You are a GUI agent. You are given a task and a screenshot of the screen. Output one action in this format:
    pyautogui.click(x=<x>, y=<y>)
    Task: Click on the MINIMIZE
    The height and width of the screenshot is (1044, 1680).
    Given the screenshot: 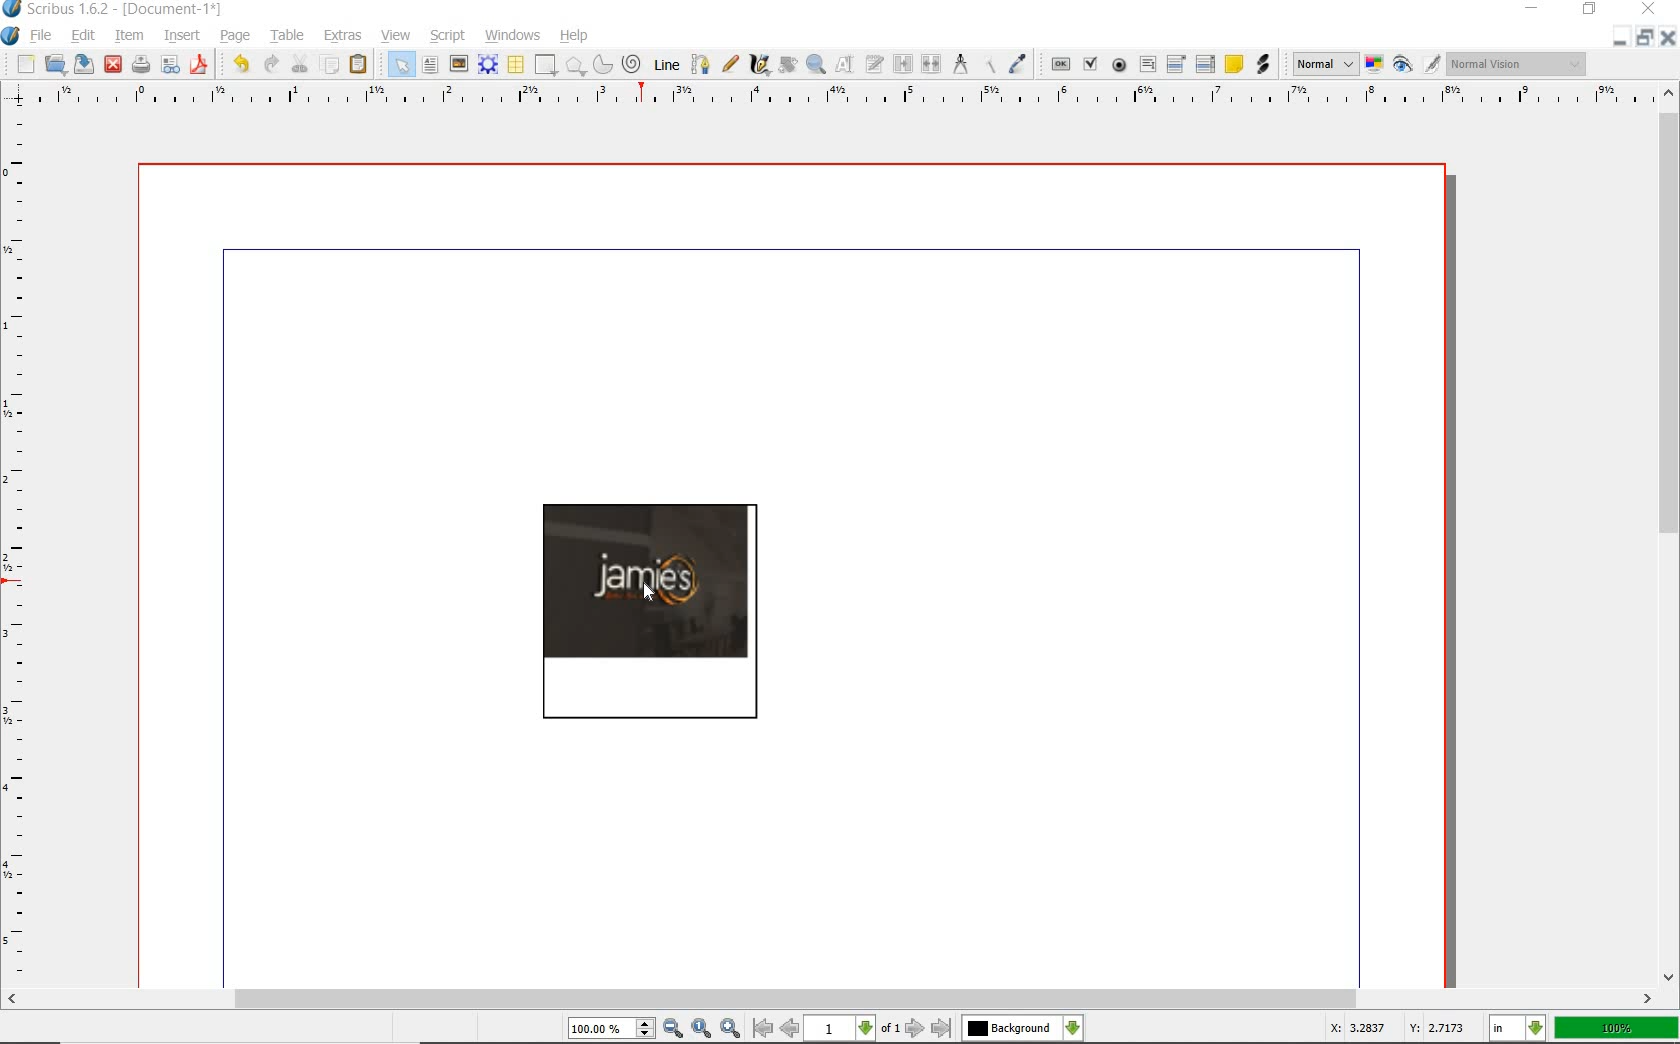 What is the action you would take?
    pyautogui.click(x=1621, y=38)
    